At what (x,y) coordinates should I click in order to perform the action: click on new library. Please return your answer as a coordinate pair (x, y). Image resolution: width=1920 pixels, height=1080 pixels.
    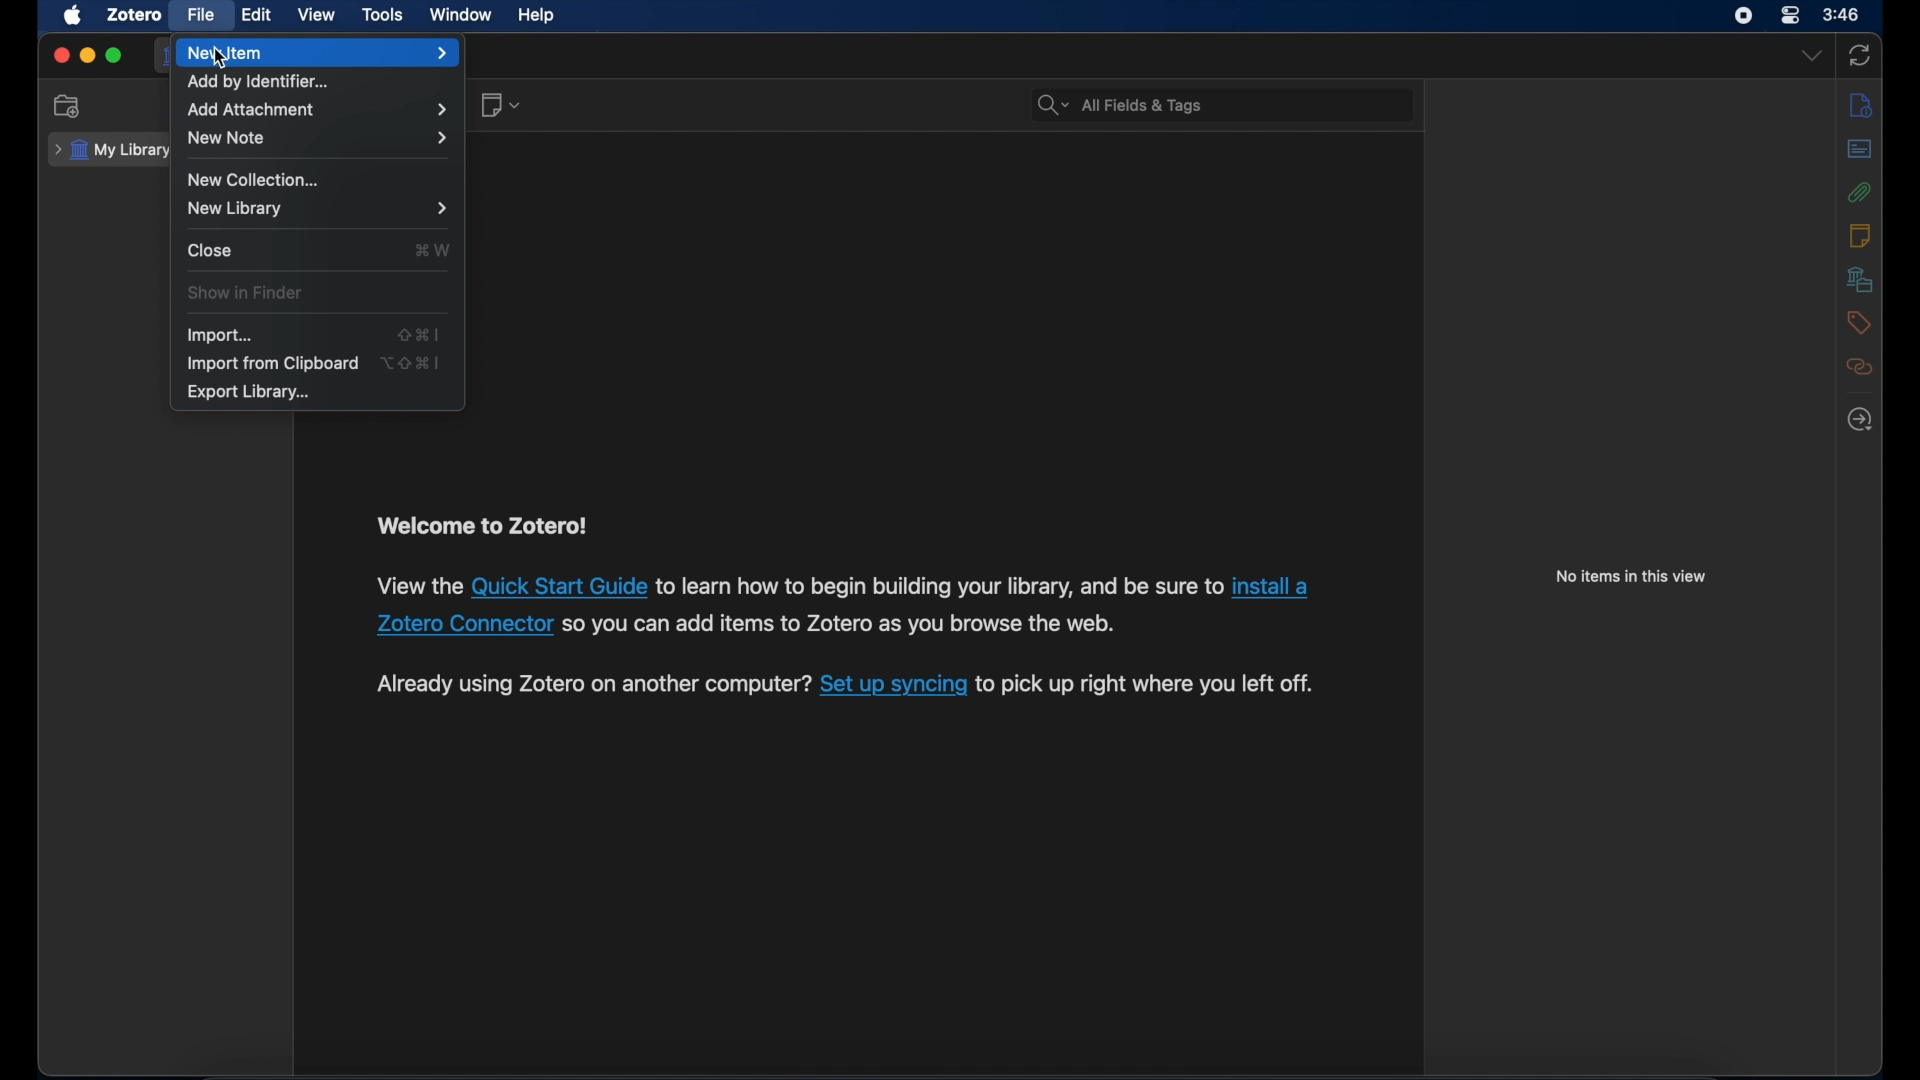
    Looking at the image, I should click on (317, 209).